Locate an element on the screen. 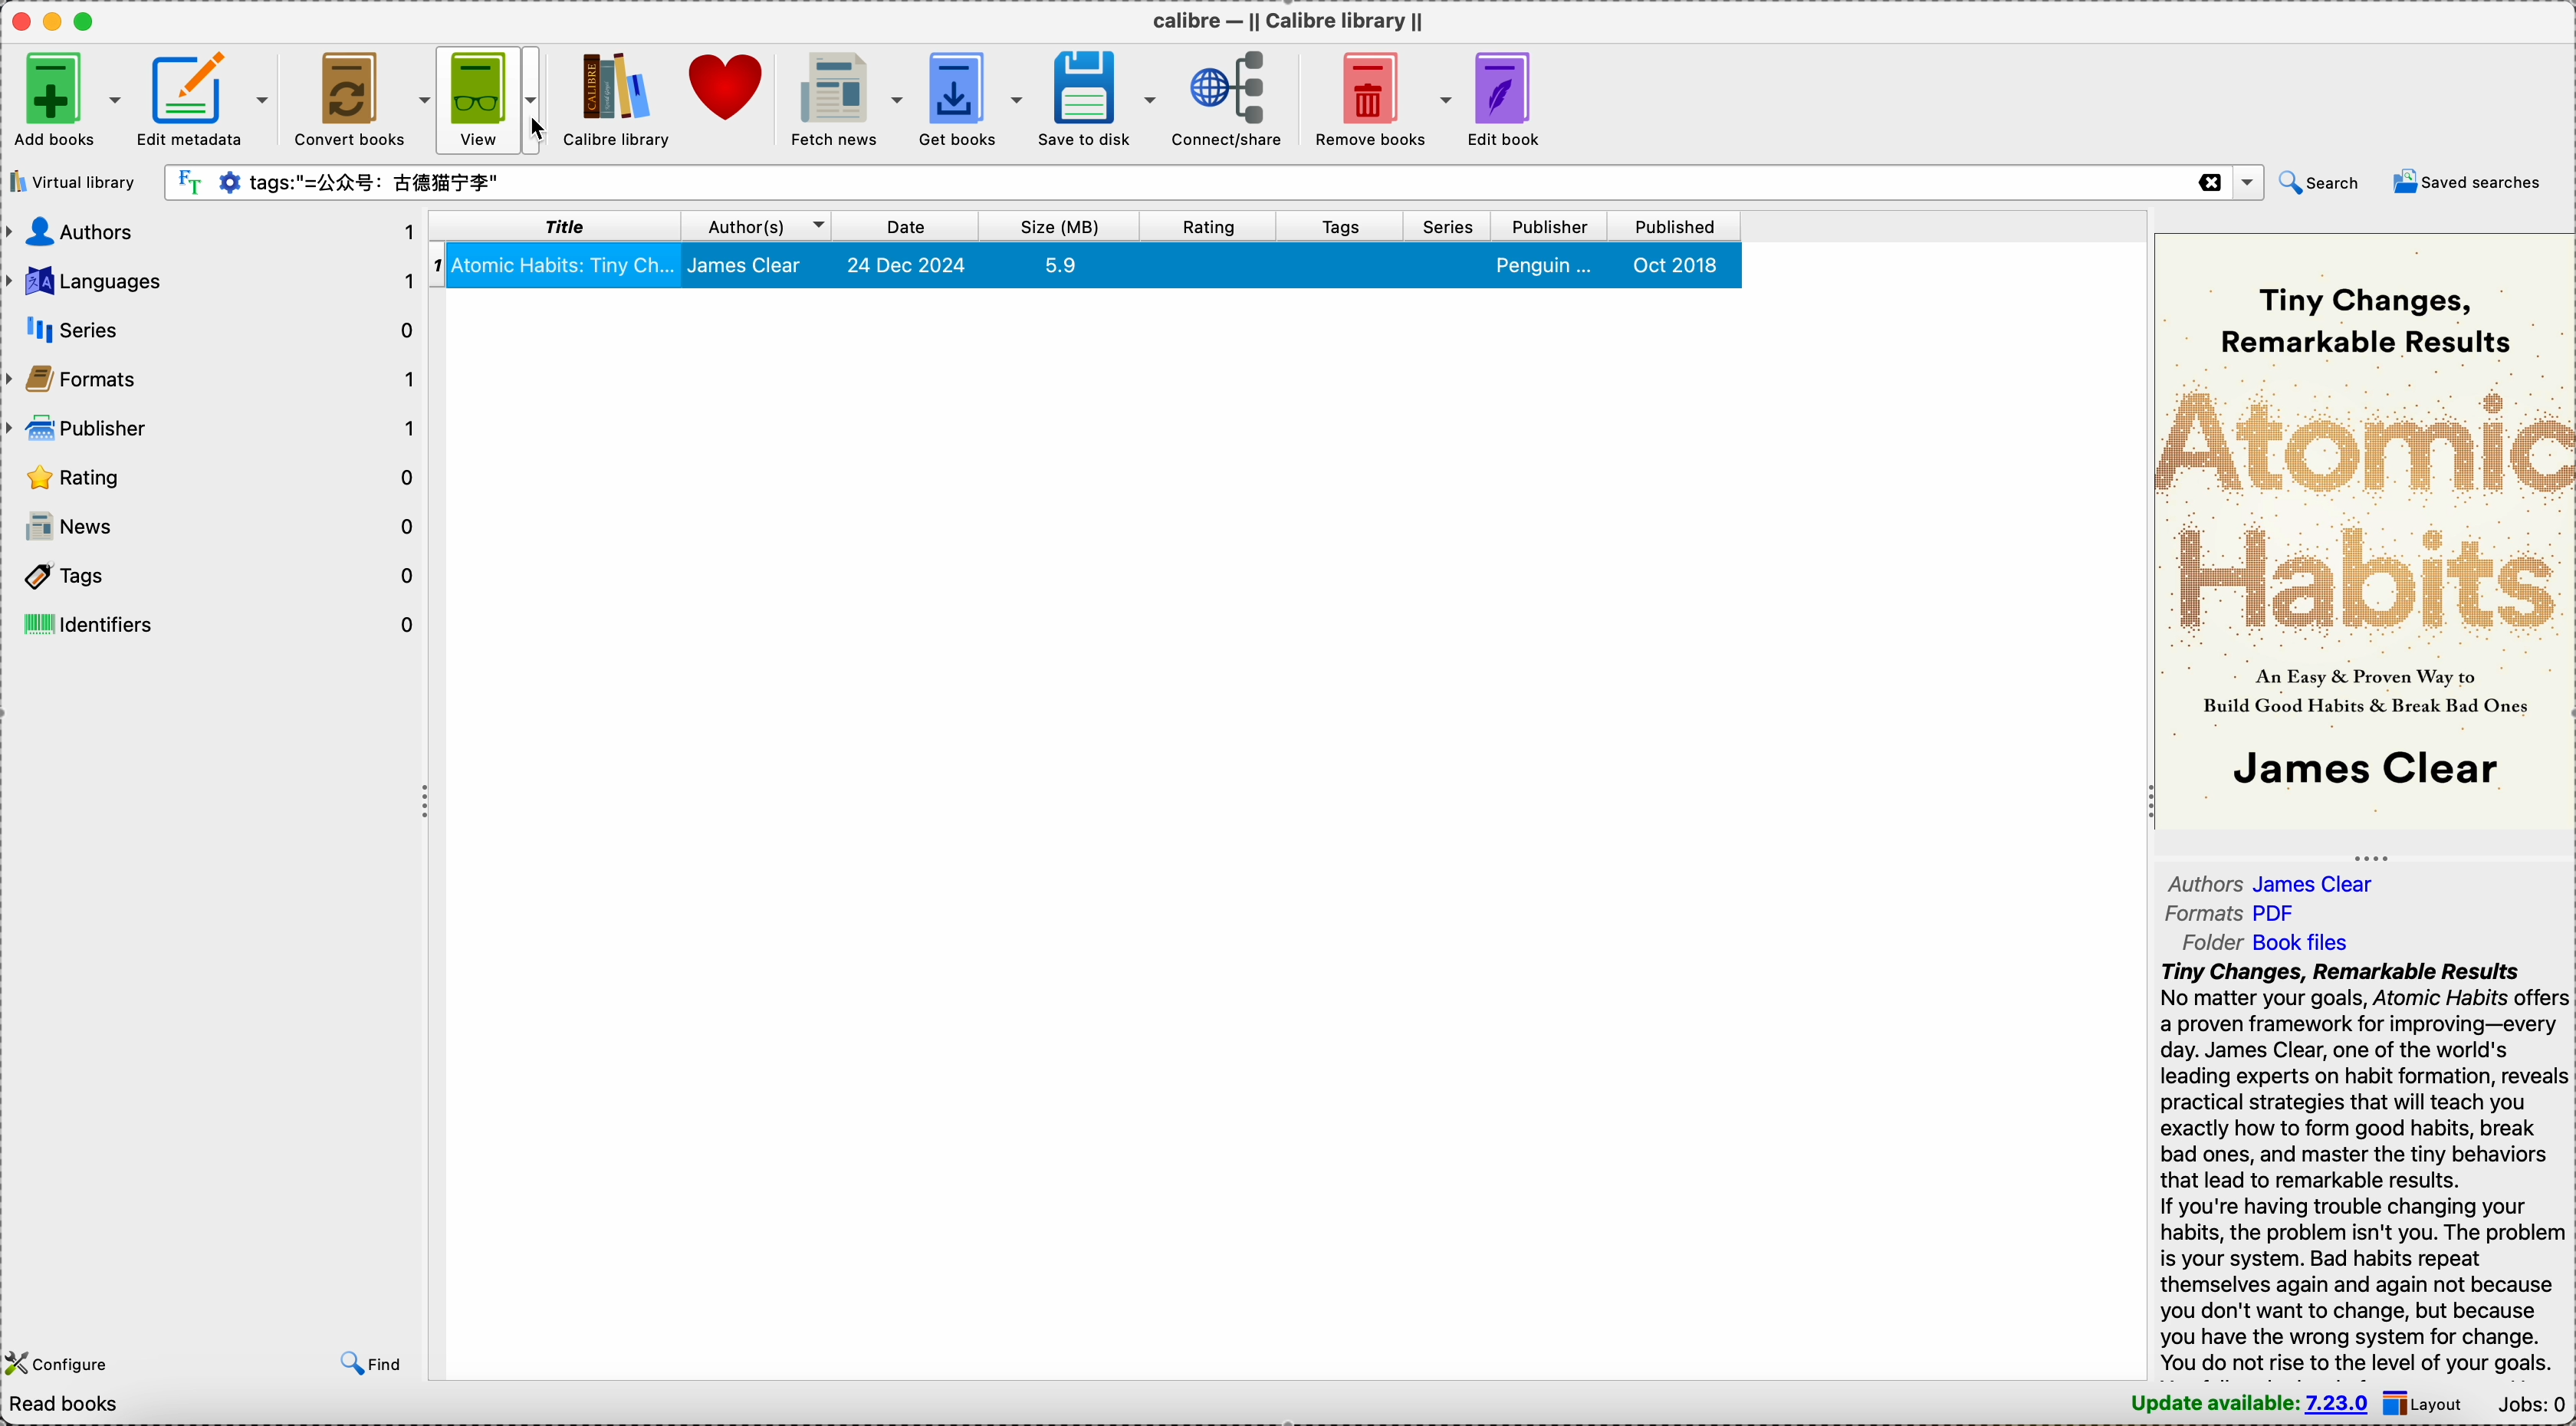  add books is located at coordinates (68, 95).